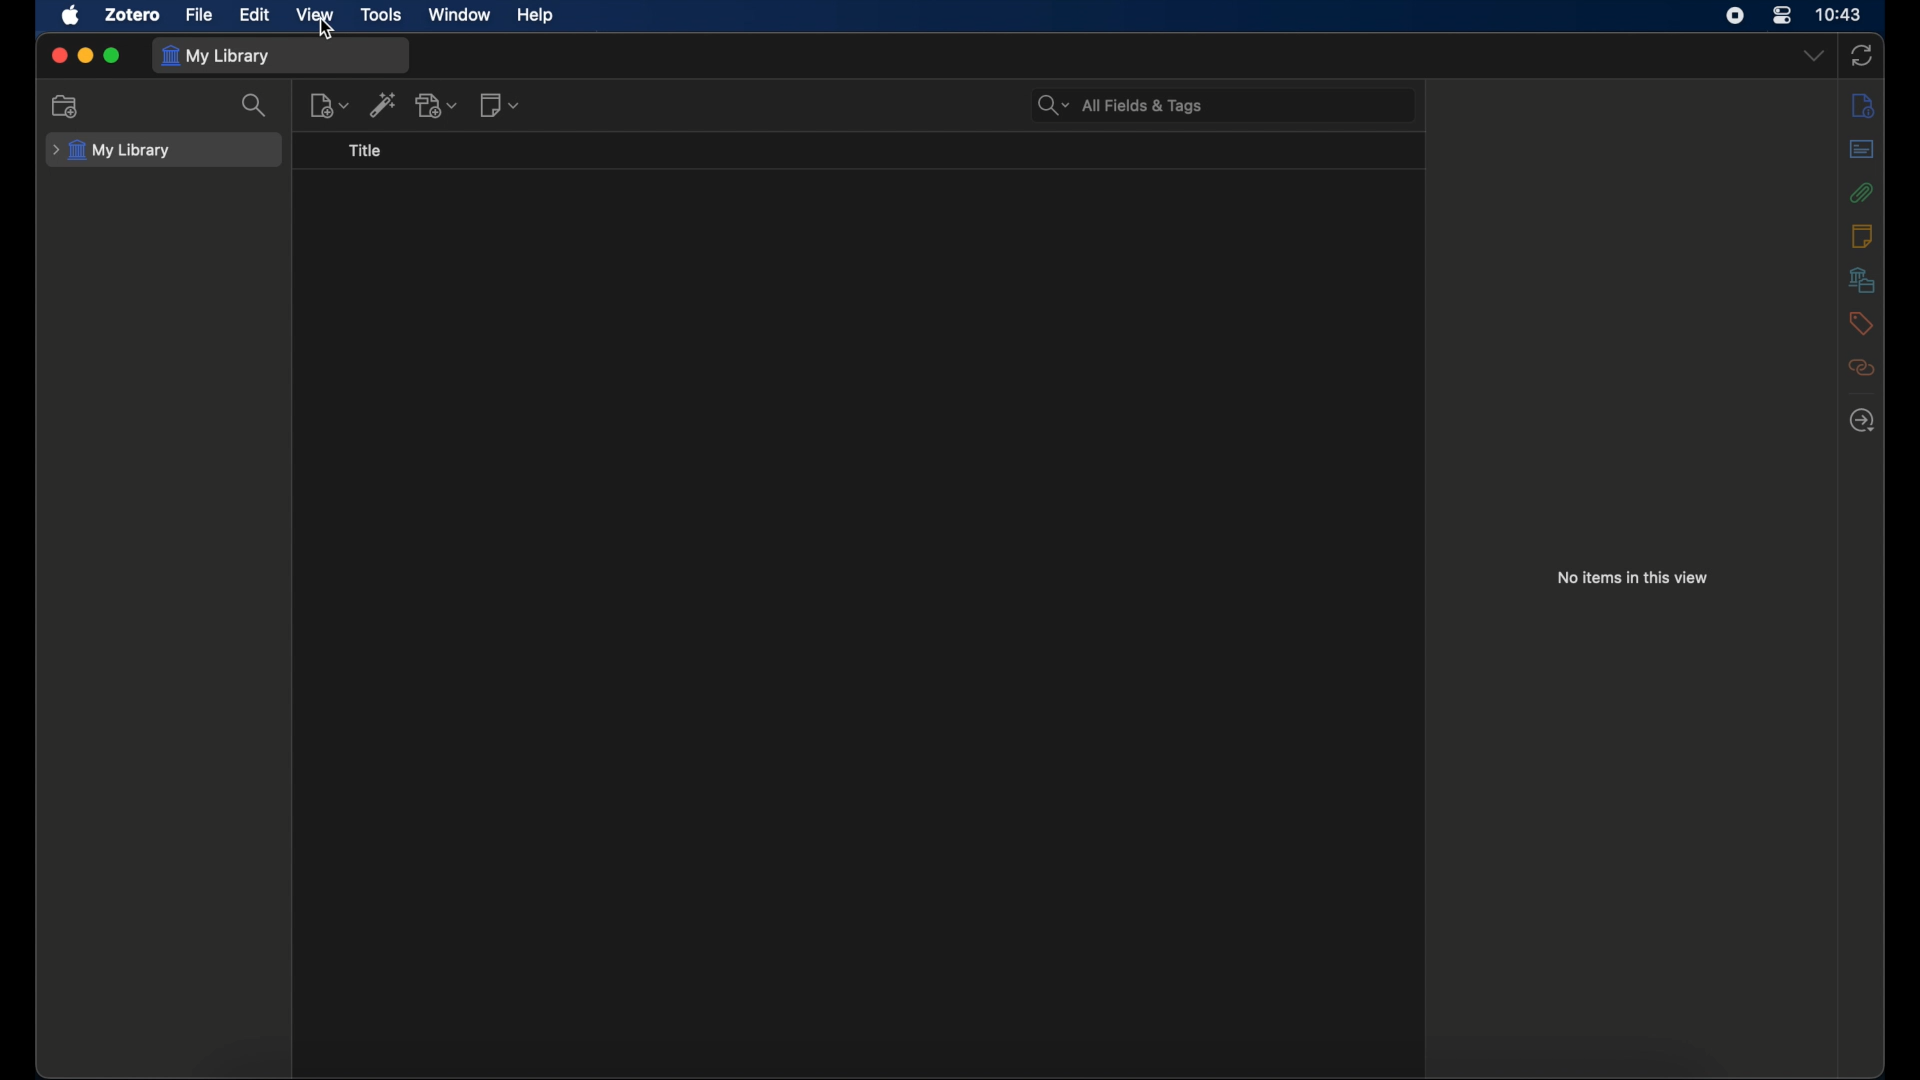  Describe the element at coordinates (1862, 236) in the screenshot. I see `notes` at that location.